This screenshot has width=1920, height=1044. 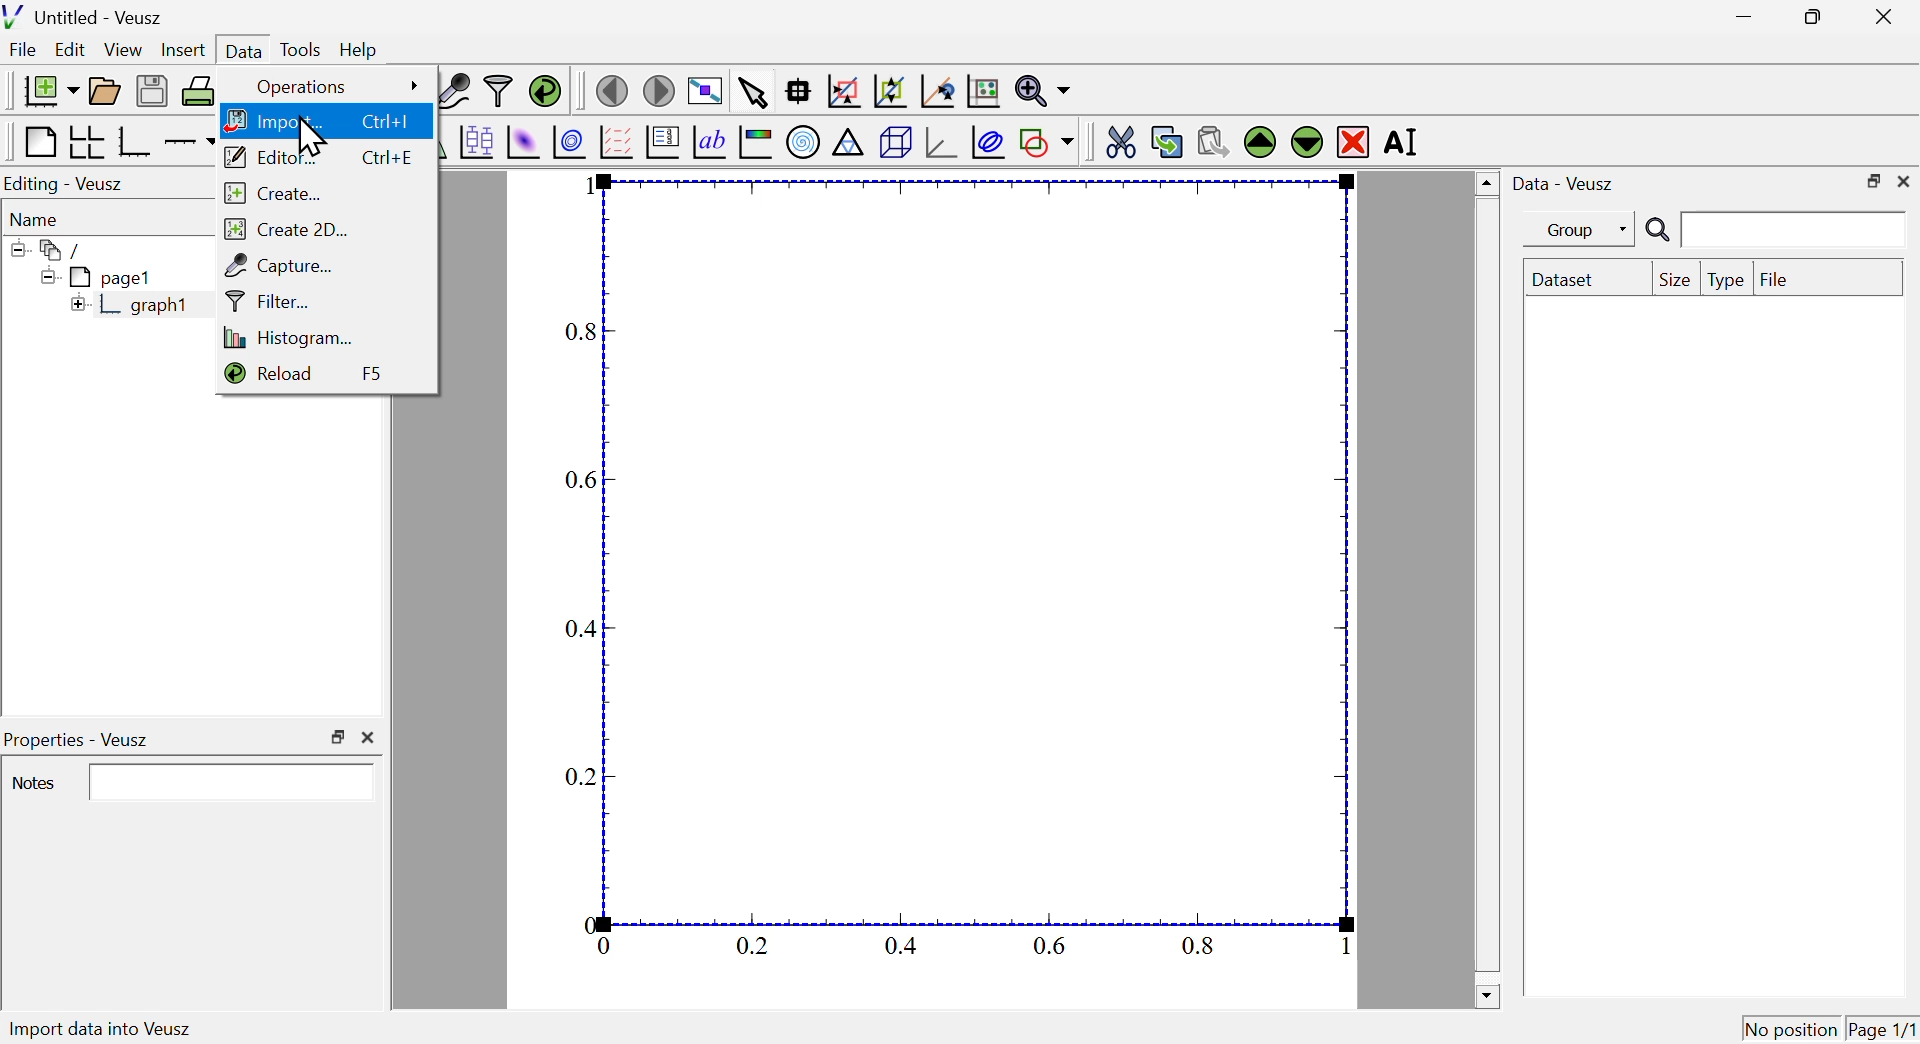 What do you see at coordinates (133, 306) in the screenshot?
I see `graph1` at bounding box center [133, 306].